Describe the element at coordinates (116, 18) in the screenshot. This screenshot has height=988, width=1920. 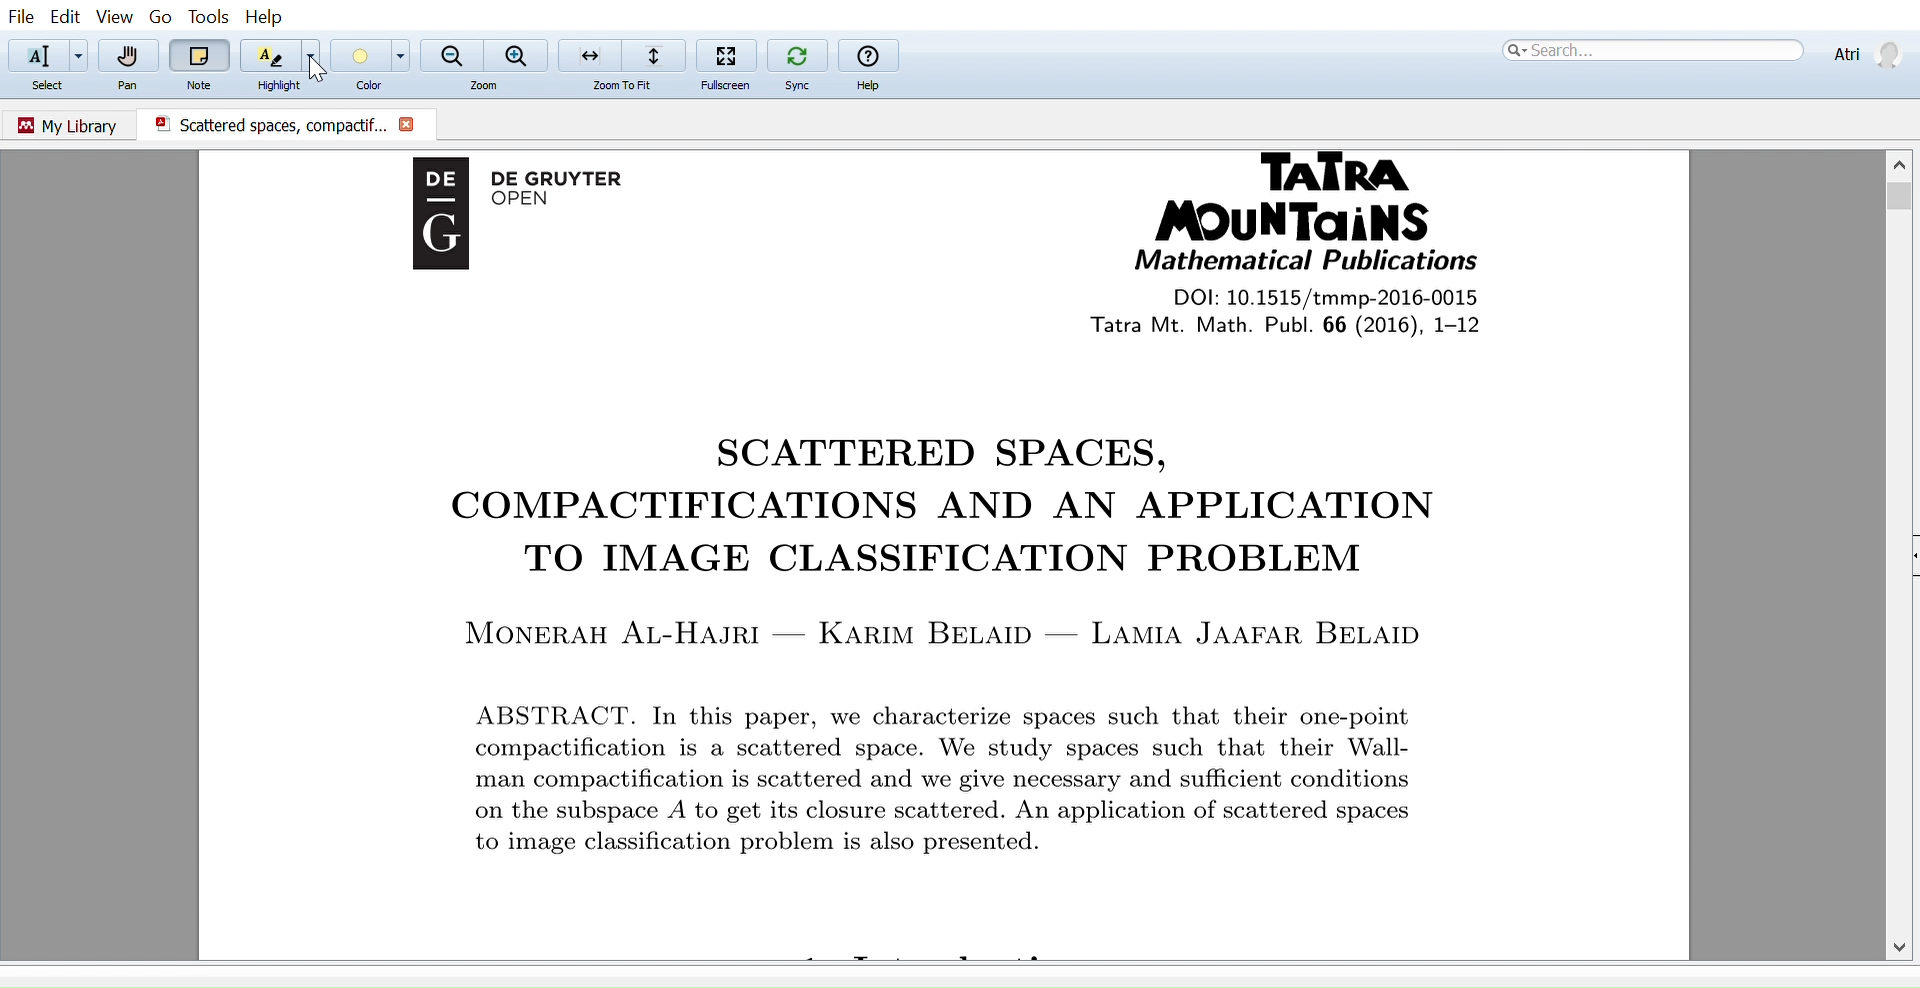
I see `View` at that location.